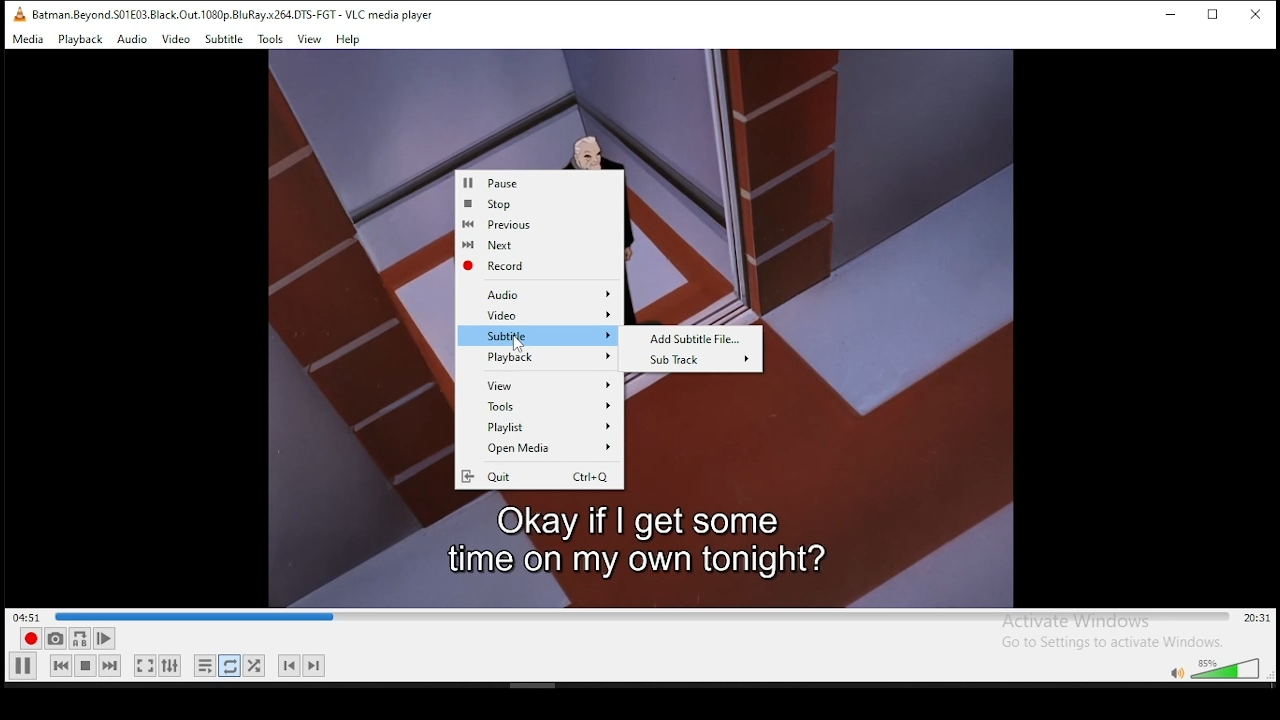 The image size is (1280, 720). I want to click on fast forward, so click(111, 667).